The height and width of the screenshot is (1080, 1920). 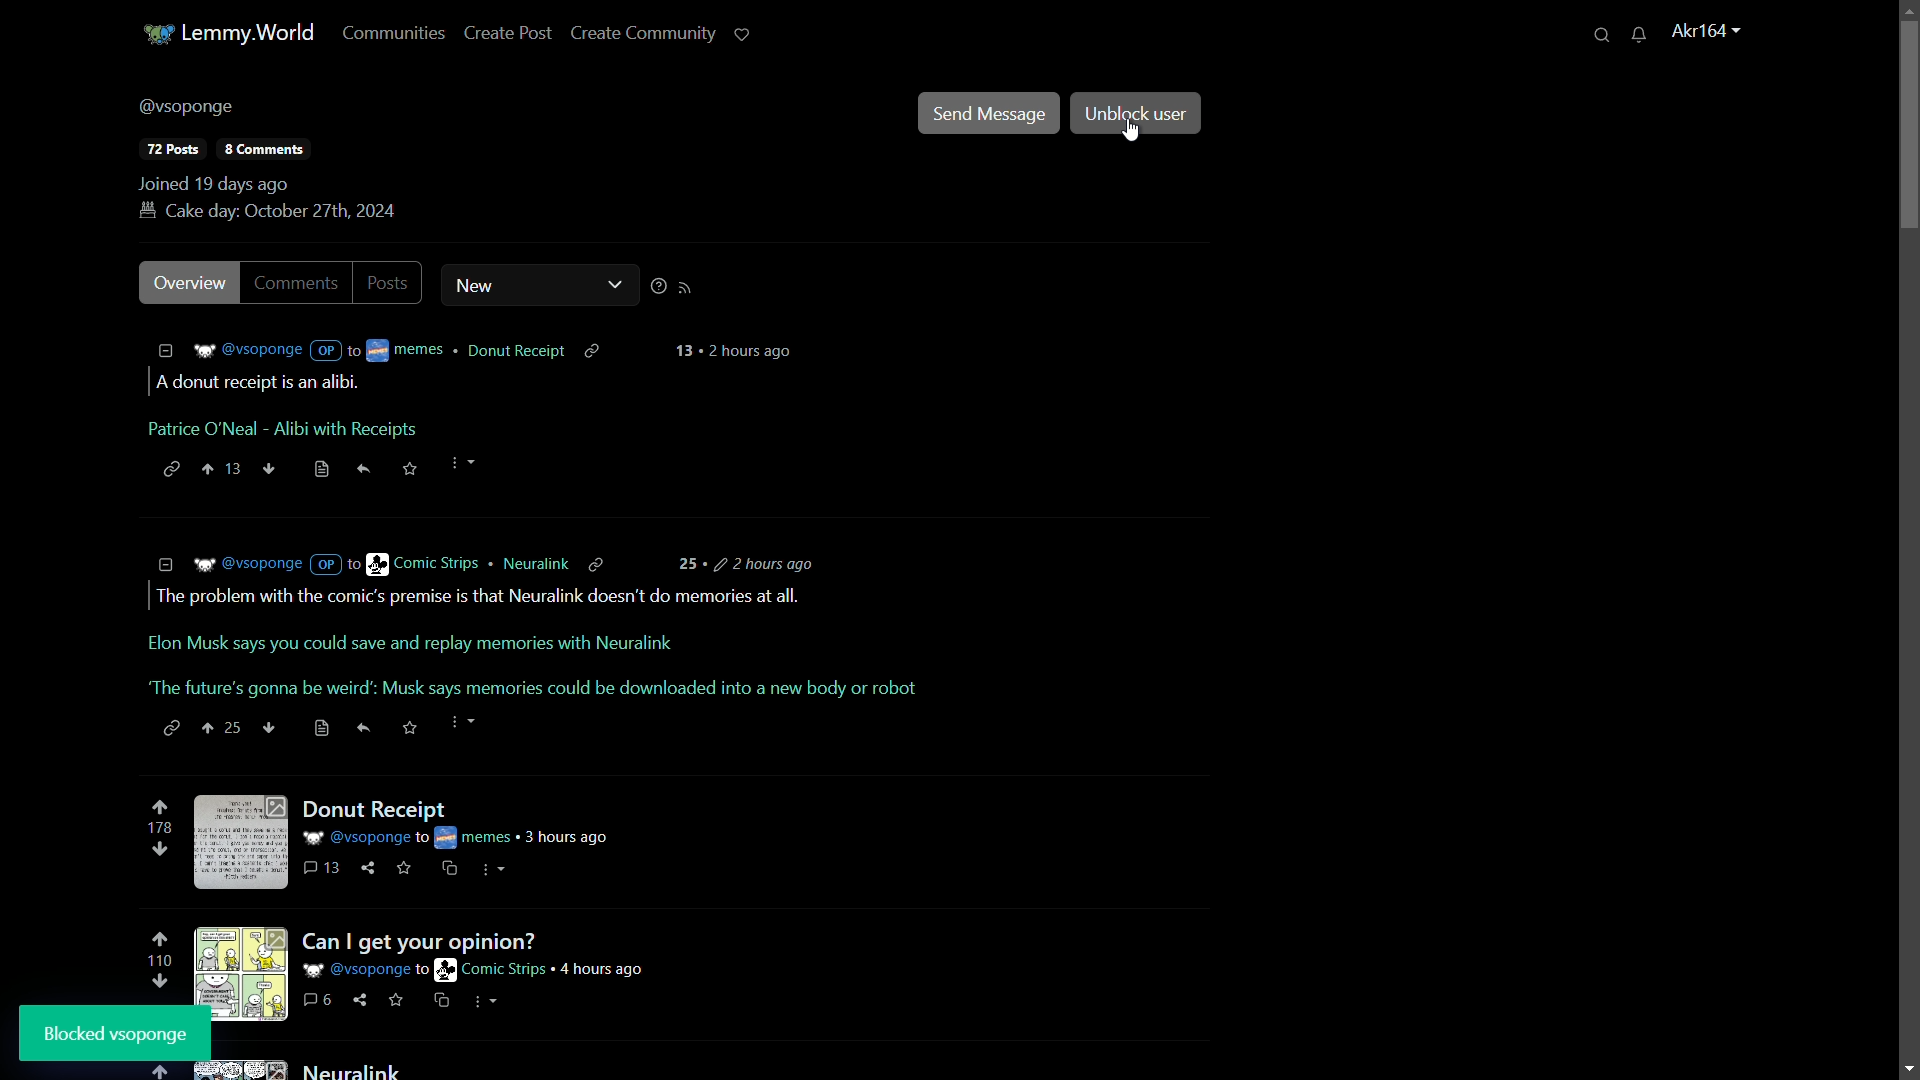 What do you see at coordinates (468, 465) in the screenshot?
I see `more` at bounding box center [468, 465].